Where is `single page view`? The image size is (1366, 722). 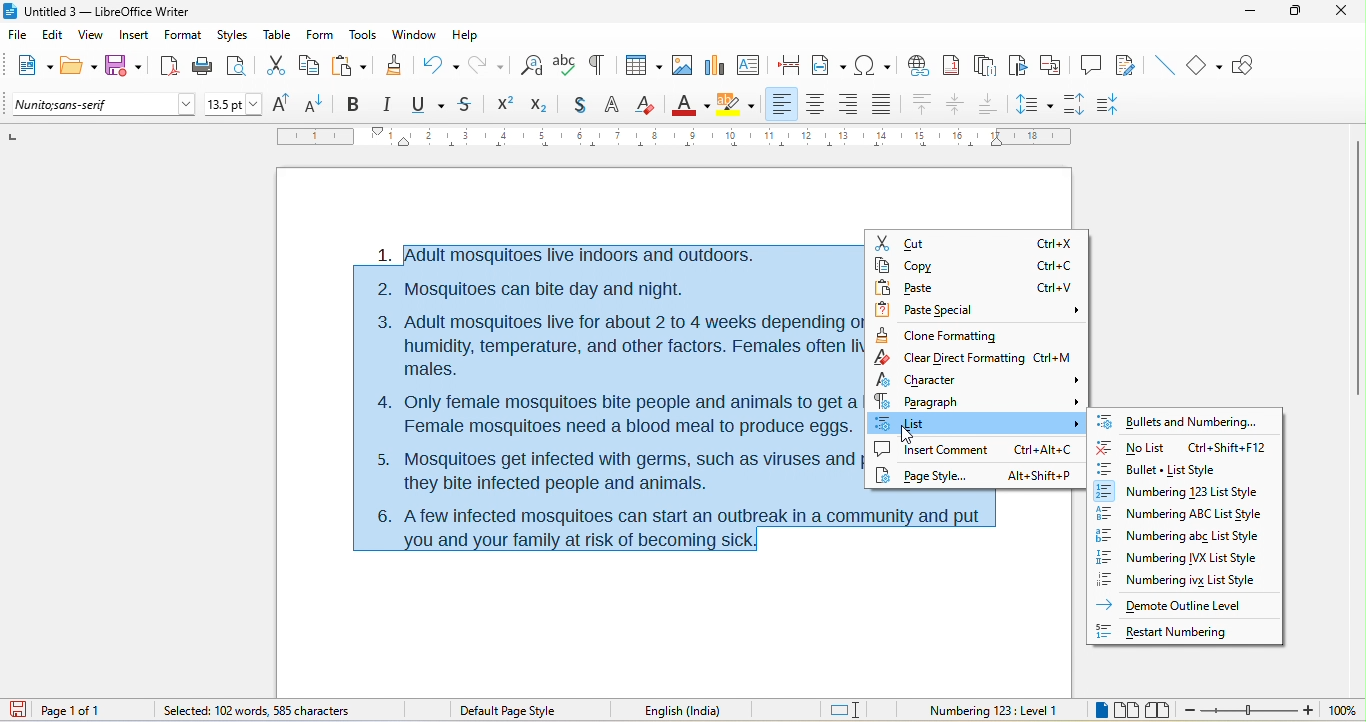
single page view is located at coordinates (1095, 711).